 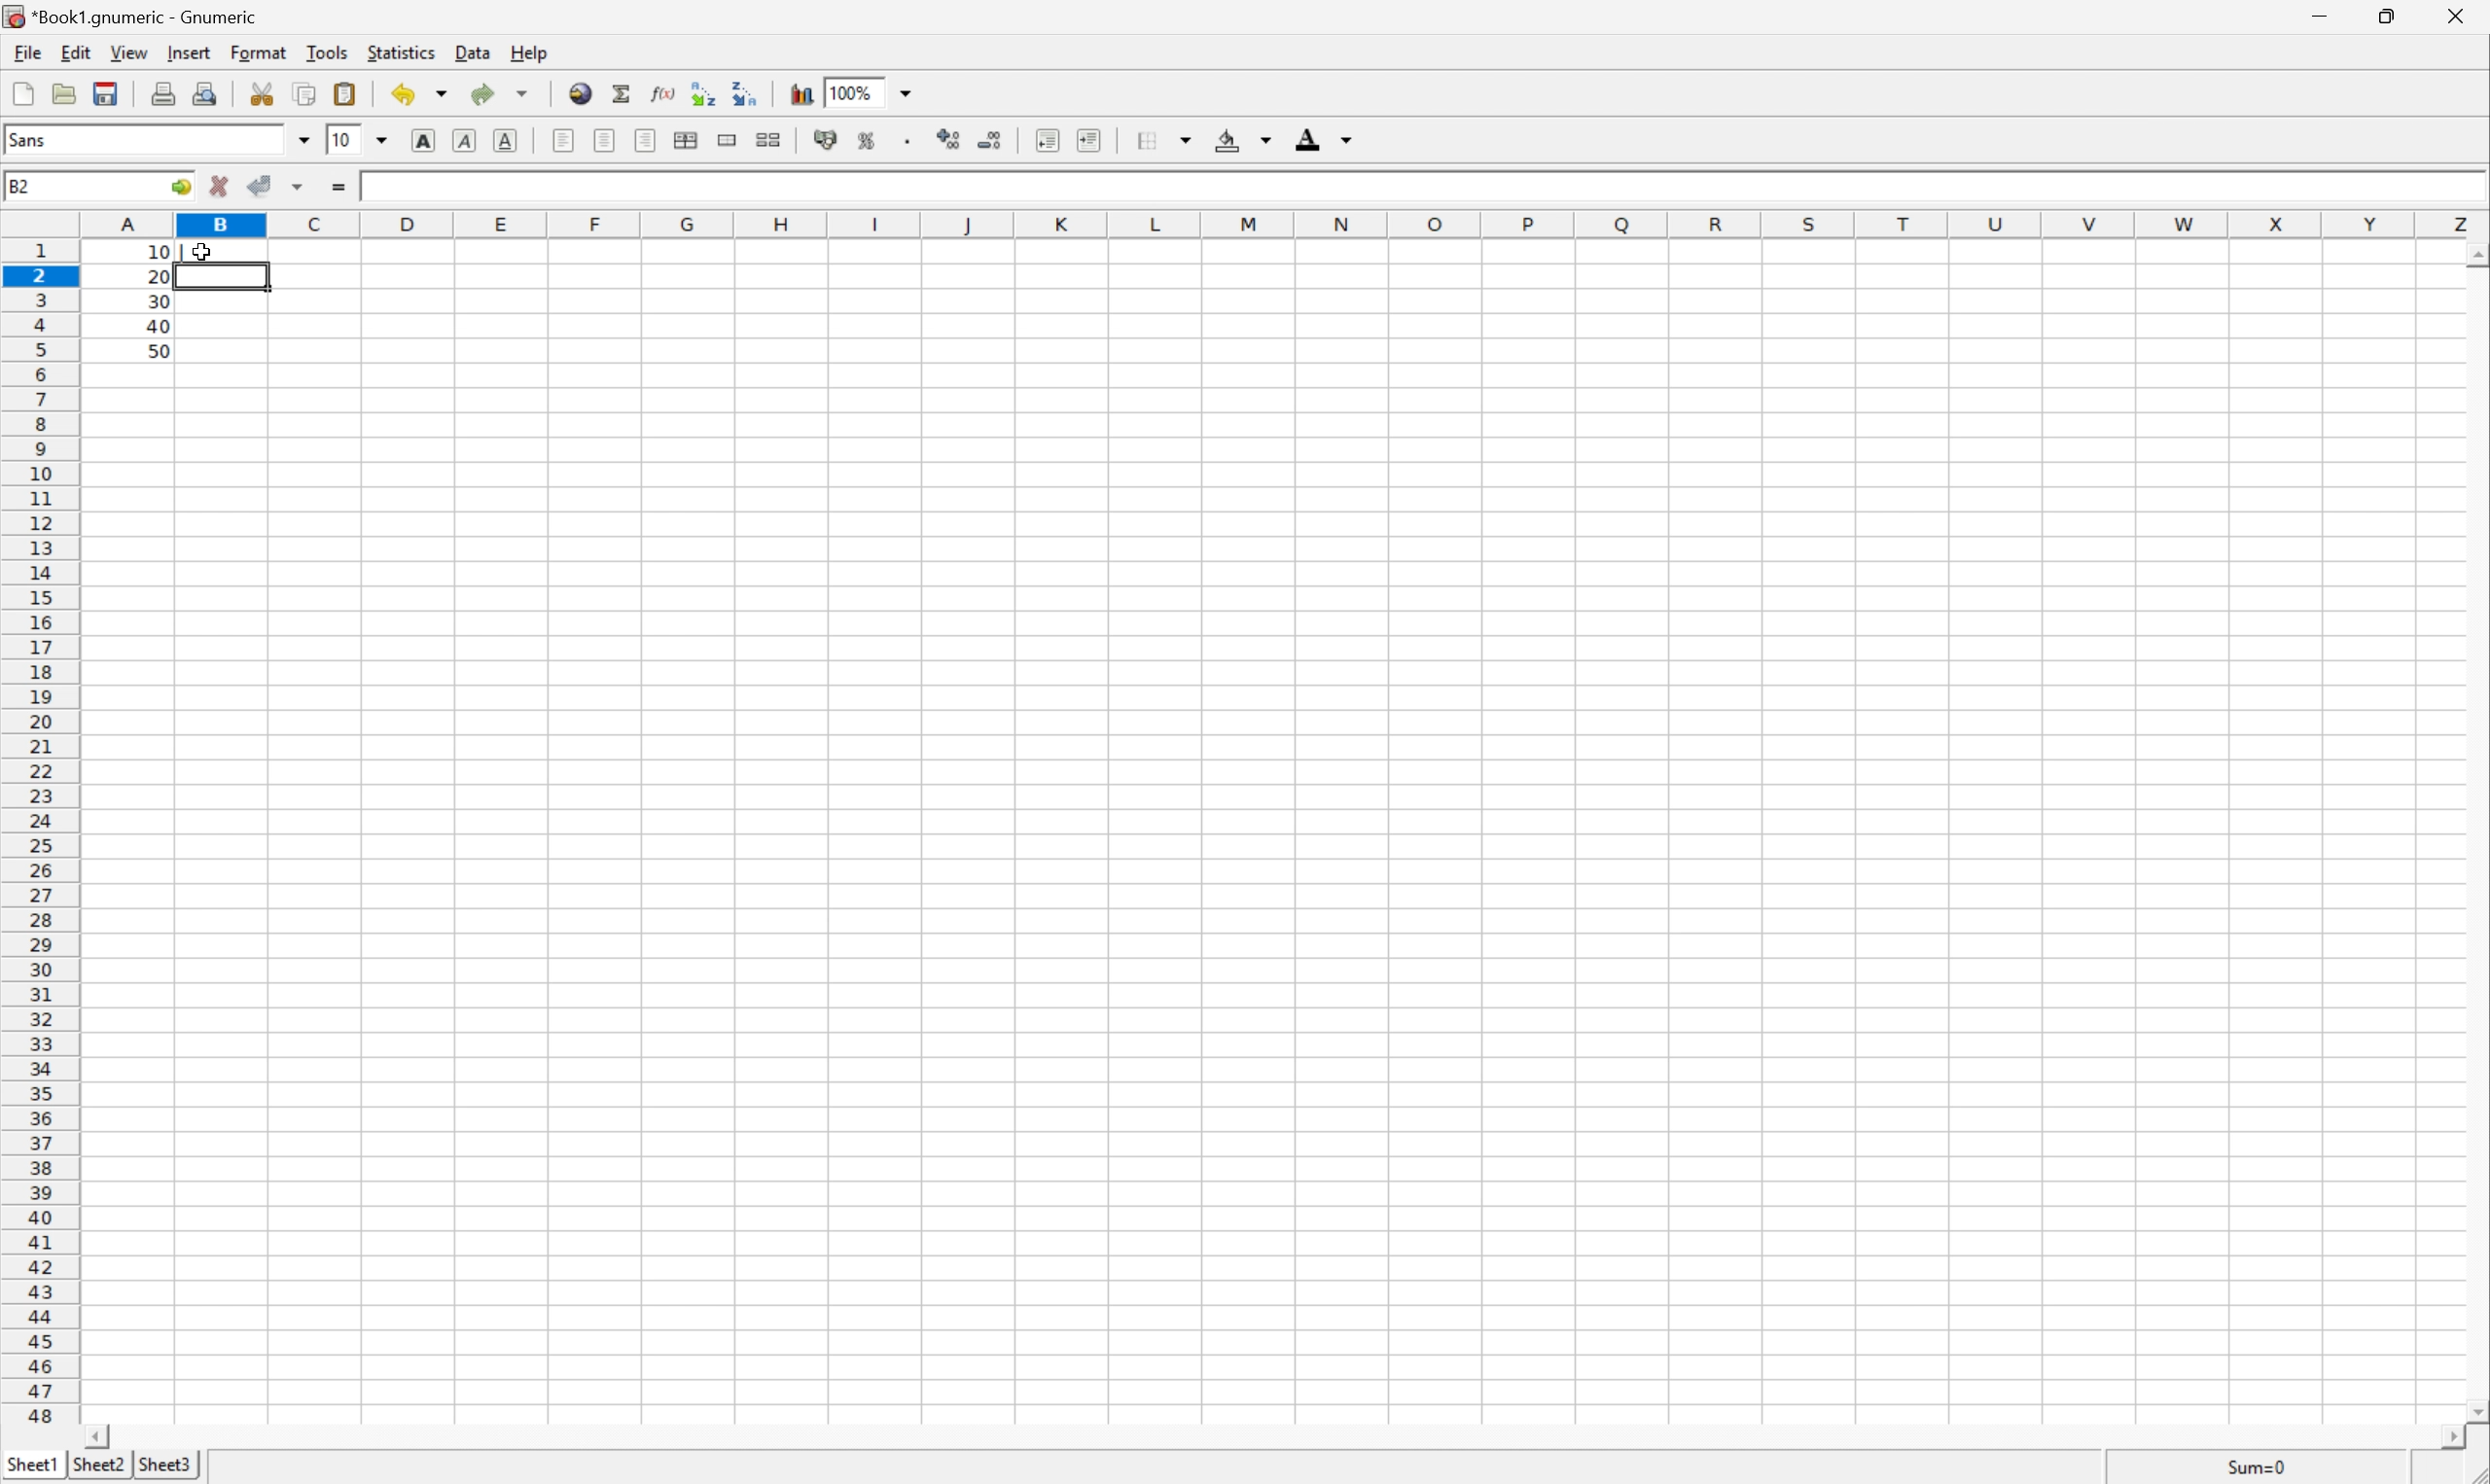 What do you see at coordinates (64, 93) in the screenshot?
I see `Open a file` at bounding box center [64, 93].